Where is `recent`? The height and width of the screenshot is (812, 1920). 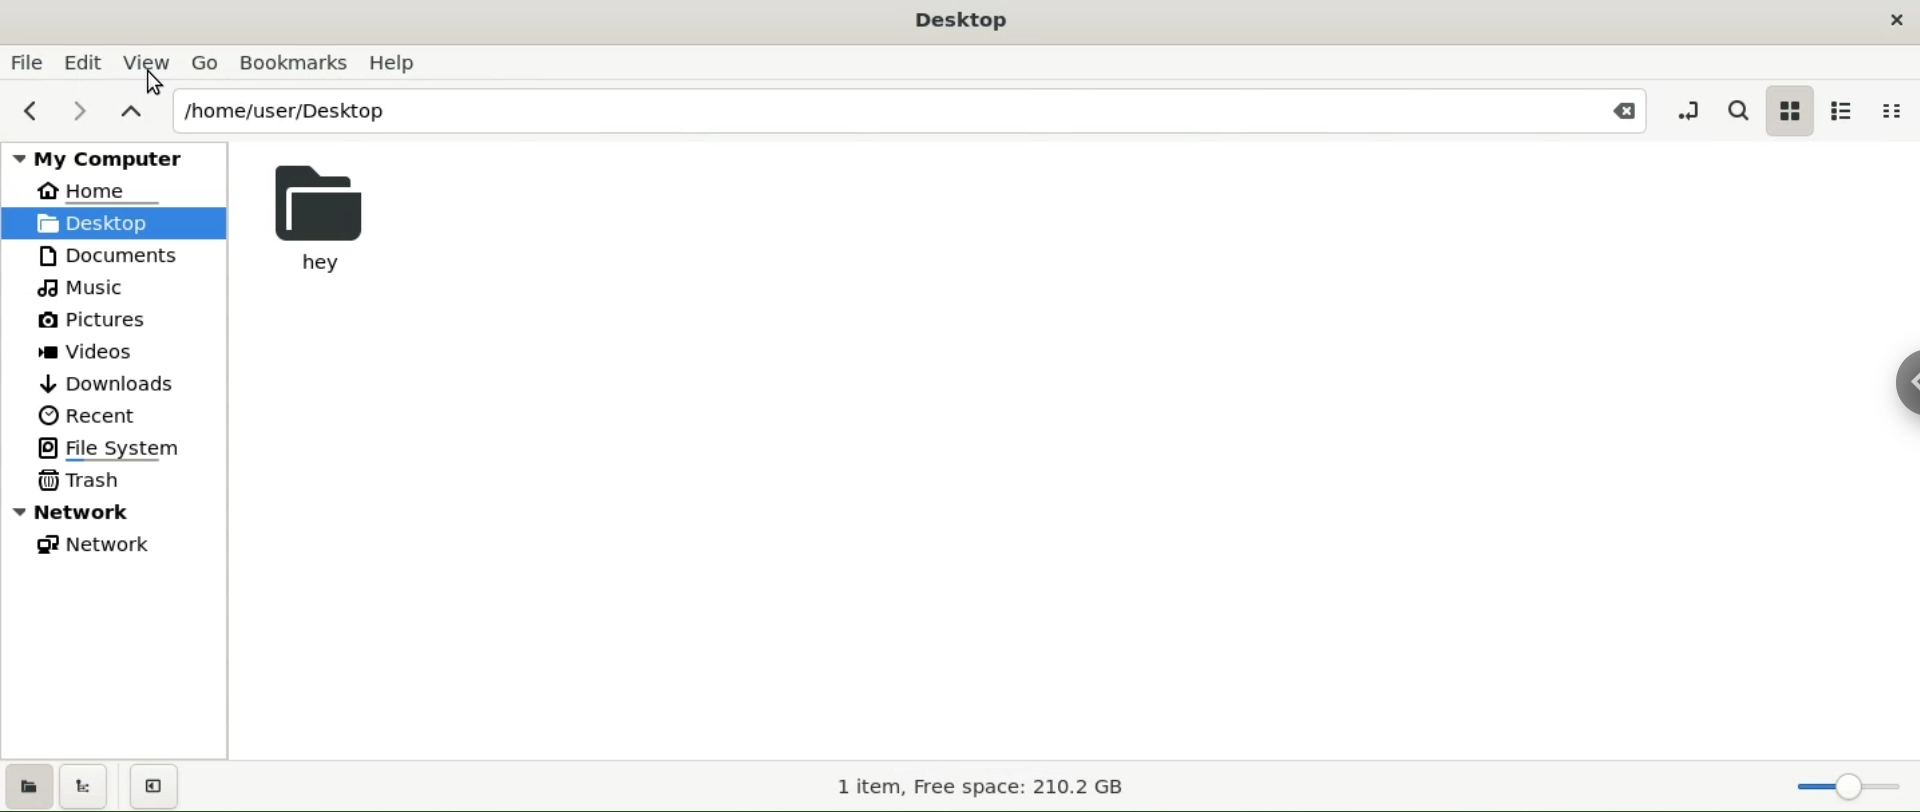 recent is located at coordinates (91, 414).